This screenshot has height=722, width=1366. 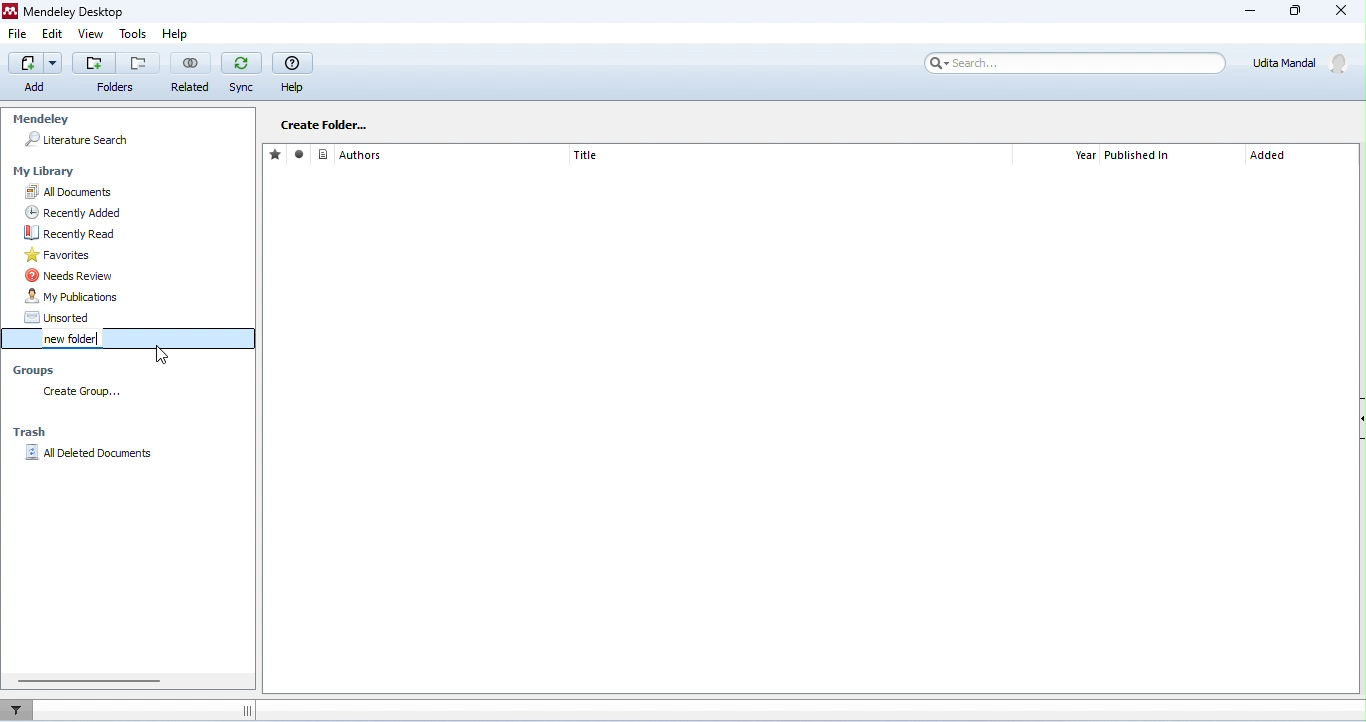 What do you see at coordinates (18, 33) in the screenshot?
I see `file` at bounding box center [18, 33].